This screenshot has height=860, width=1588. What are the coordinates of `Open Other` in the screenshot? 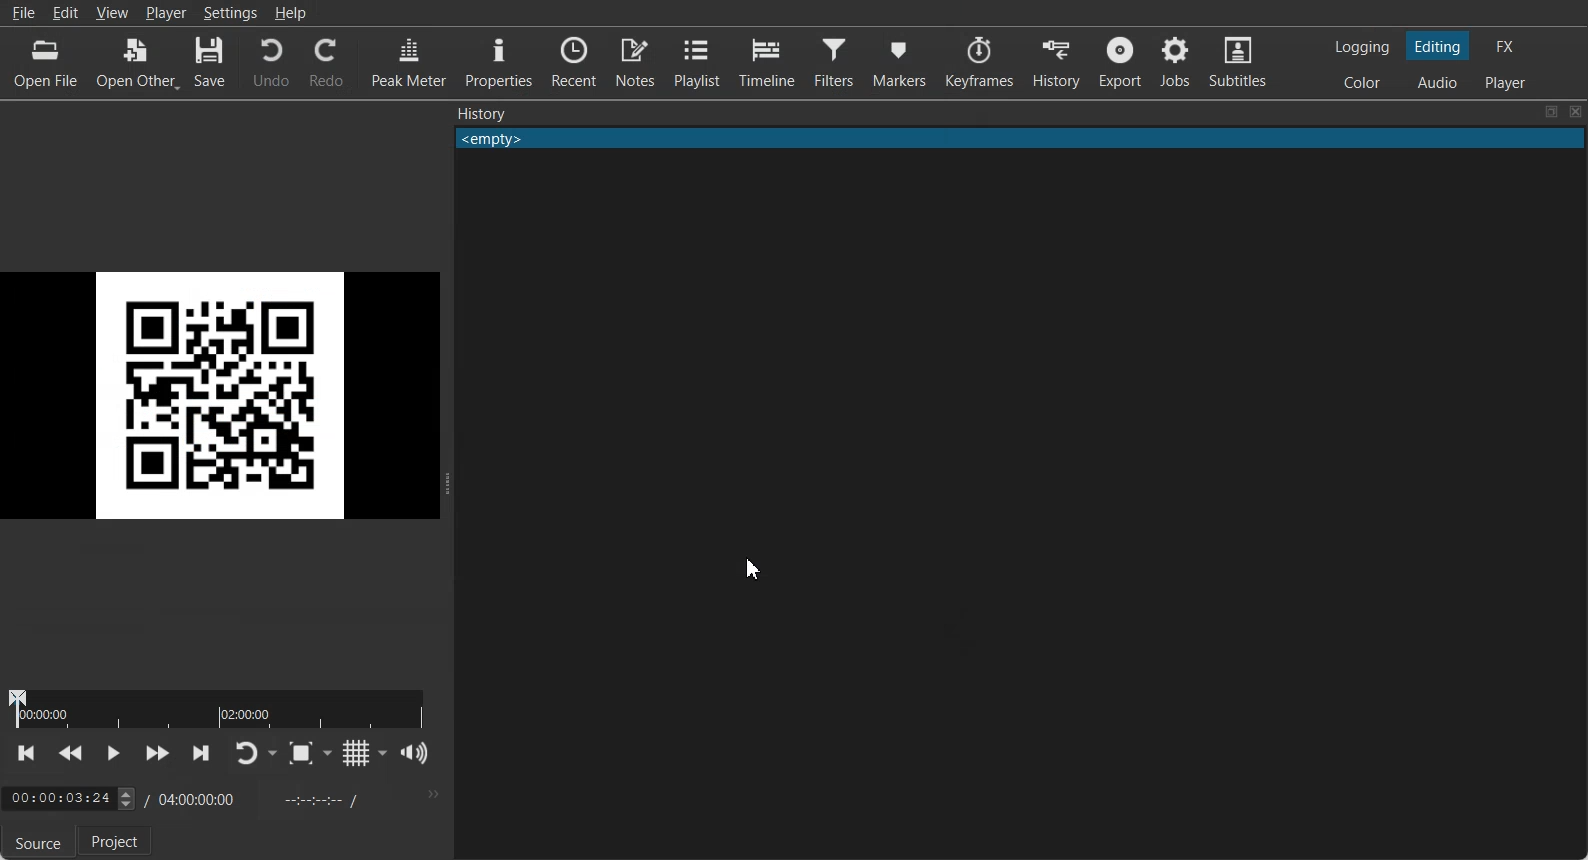 It's located at (138, 62).